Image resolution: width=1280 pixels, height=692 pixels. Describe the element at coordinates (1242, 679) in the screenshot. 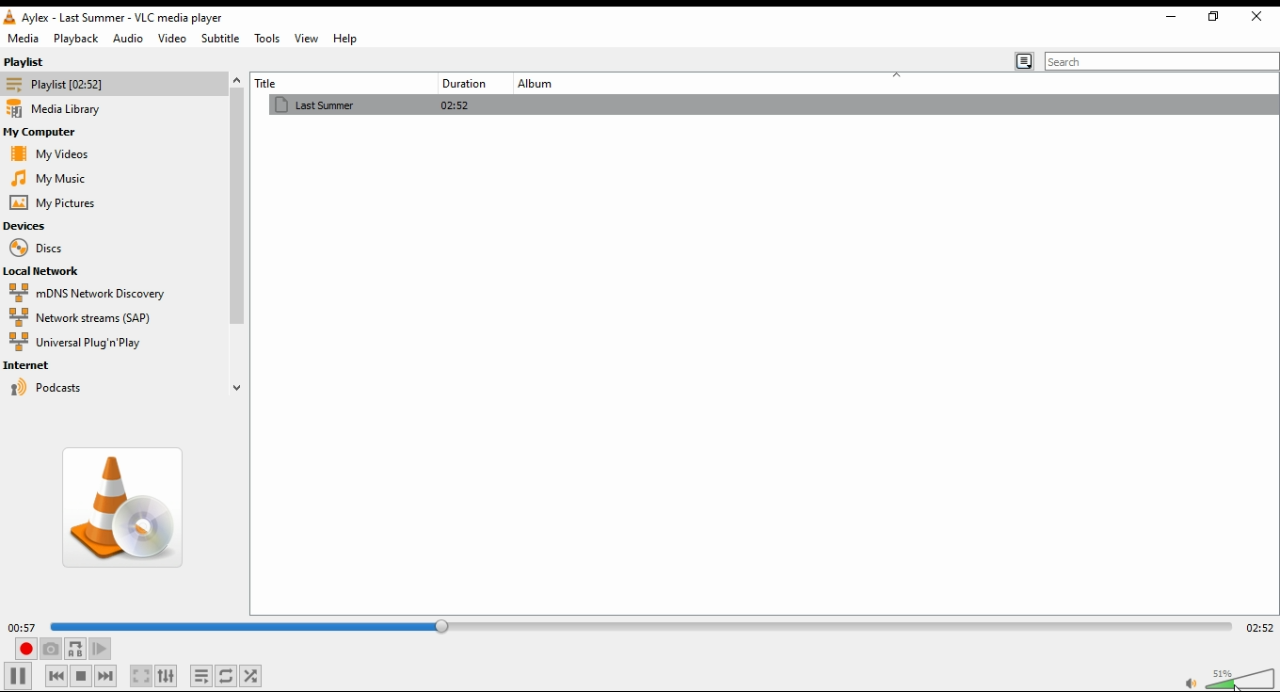

I see `mouse on volume level` at that location.